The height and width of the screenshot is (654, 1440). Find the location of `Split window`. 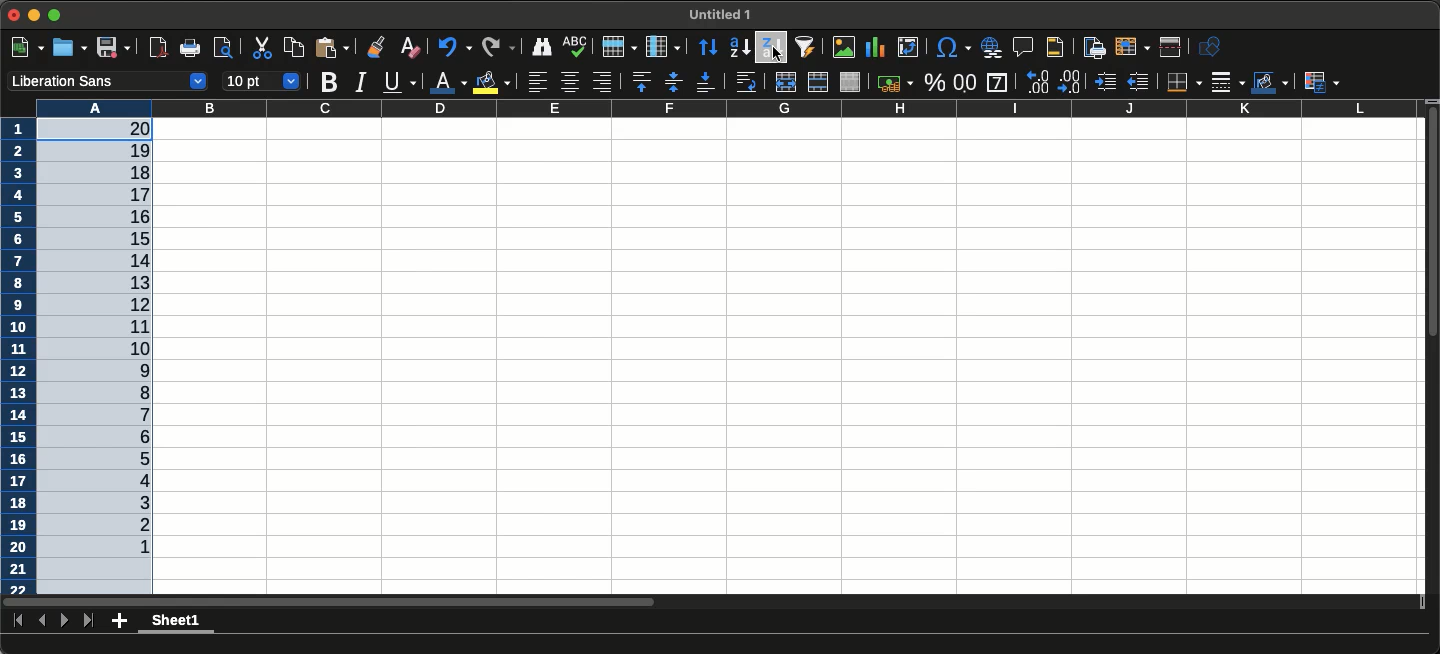

Split window is located at coordinates (1170, 48).